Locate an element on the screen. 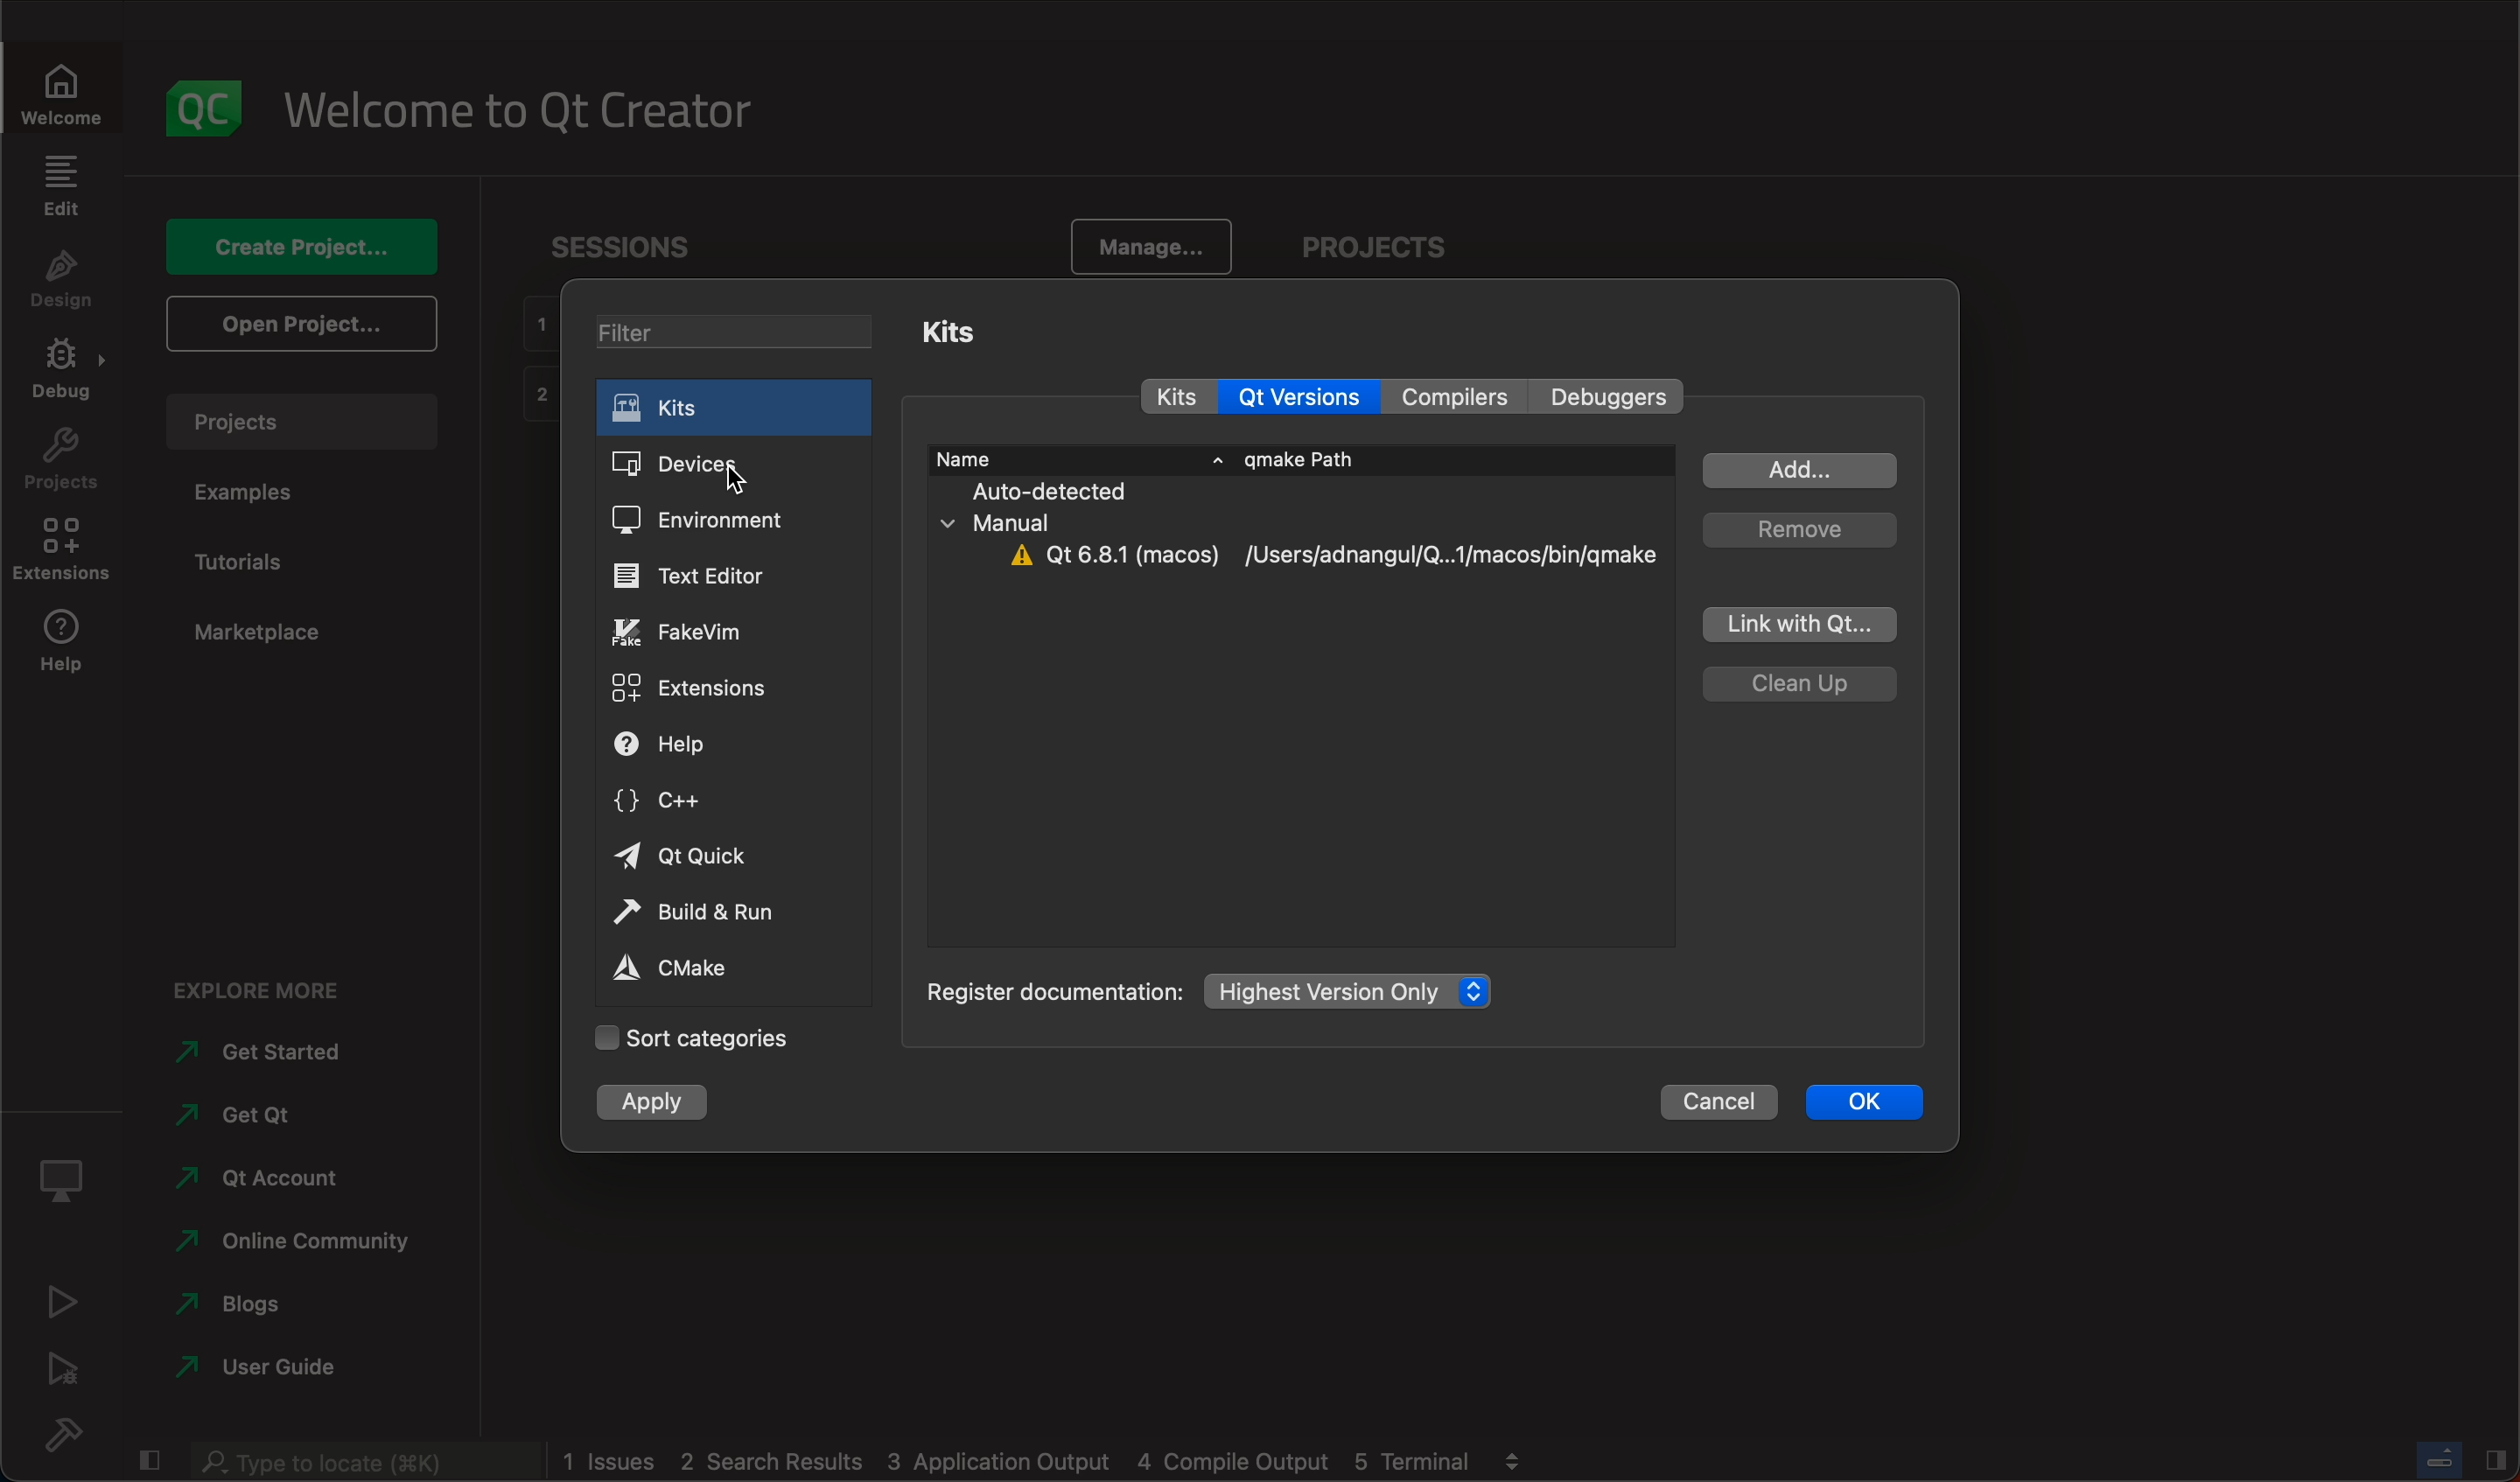  compilers is located at coordinates (1467, 396).